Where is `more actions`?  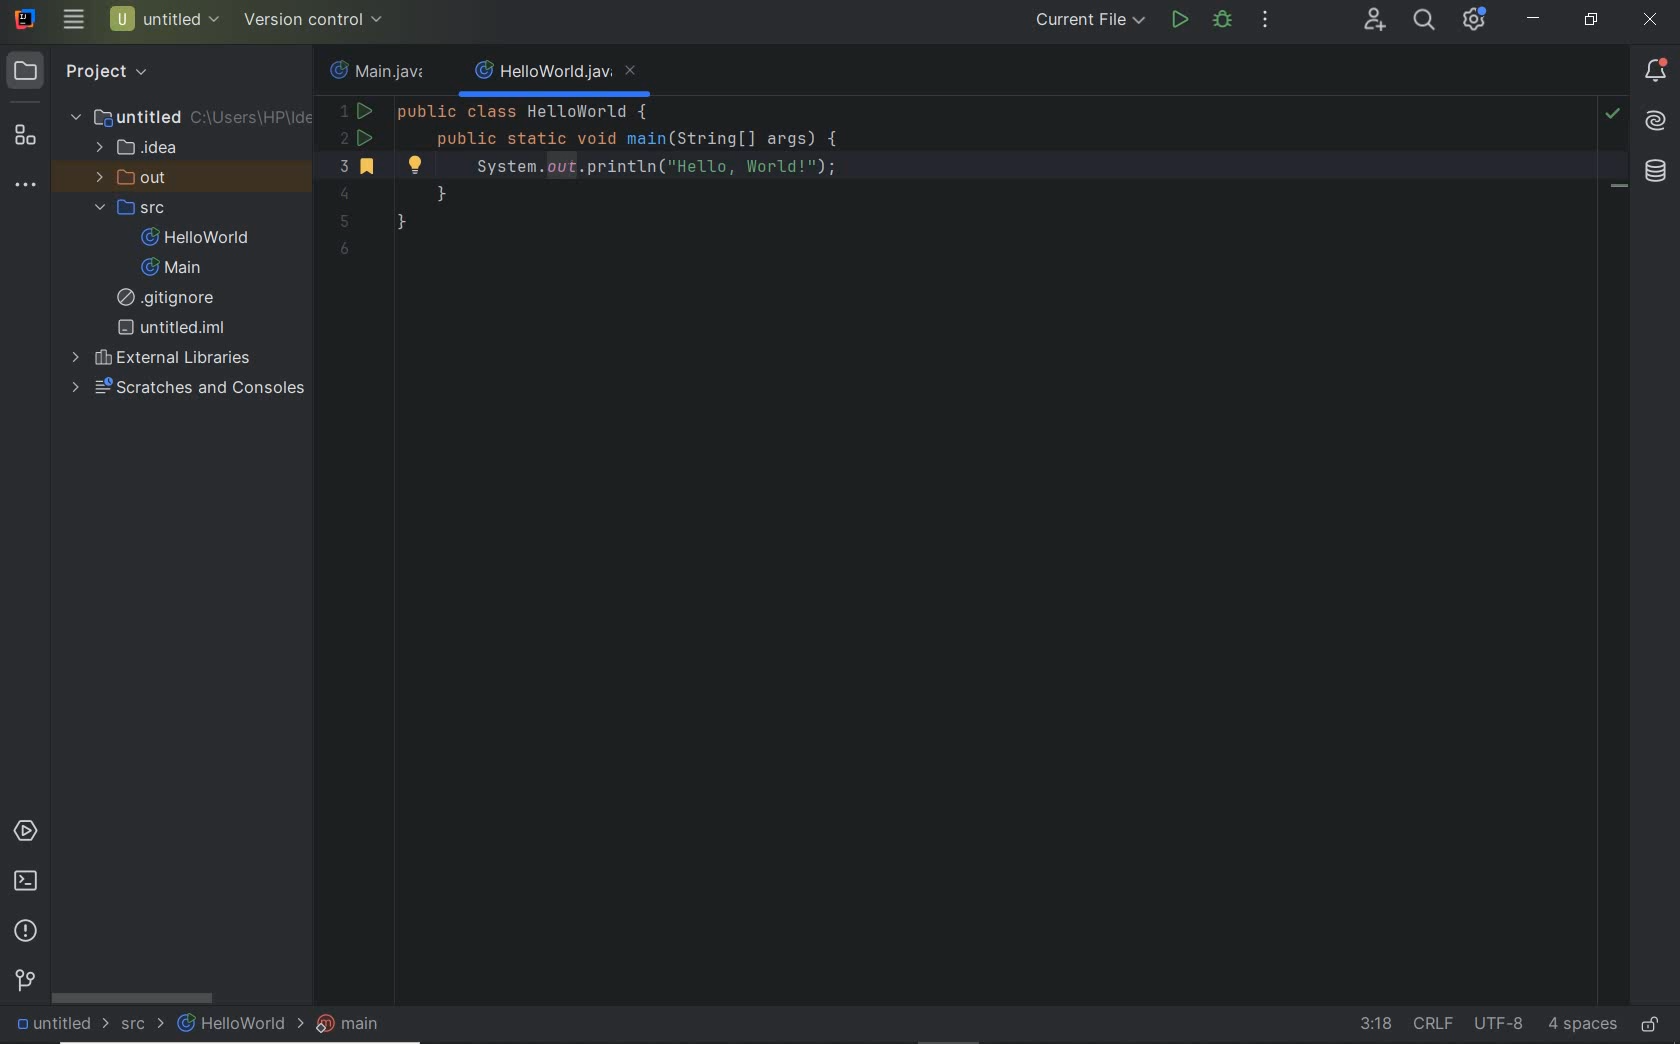
more actions is located at coordinates (1266, 20).